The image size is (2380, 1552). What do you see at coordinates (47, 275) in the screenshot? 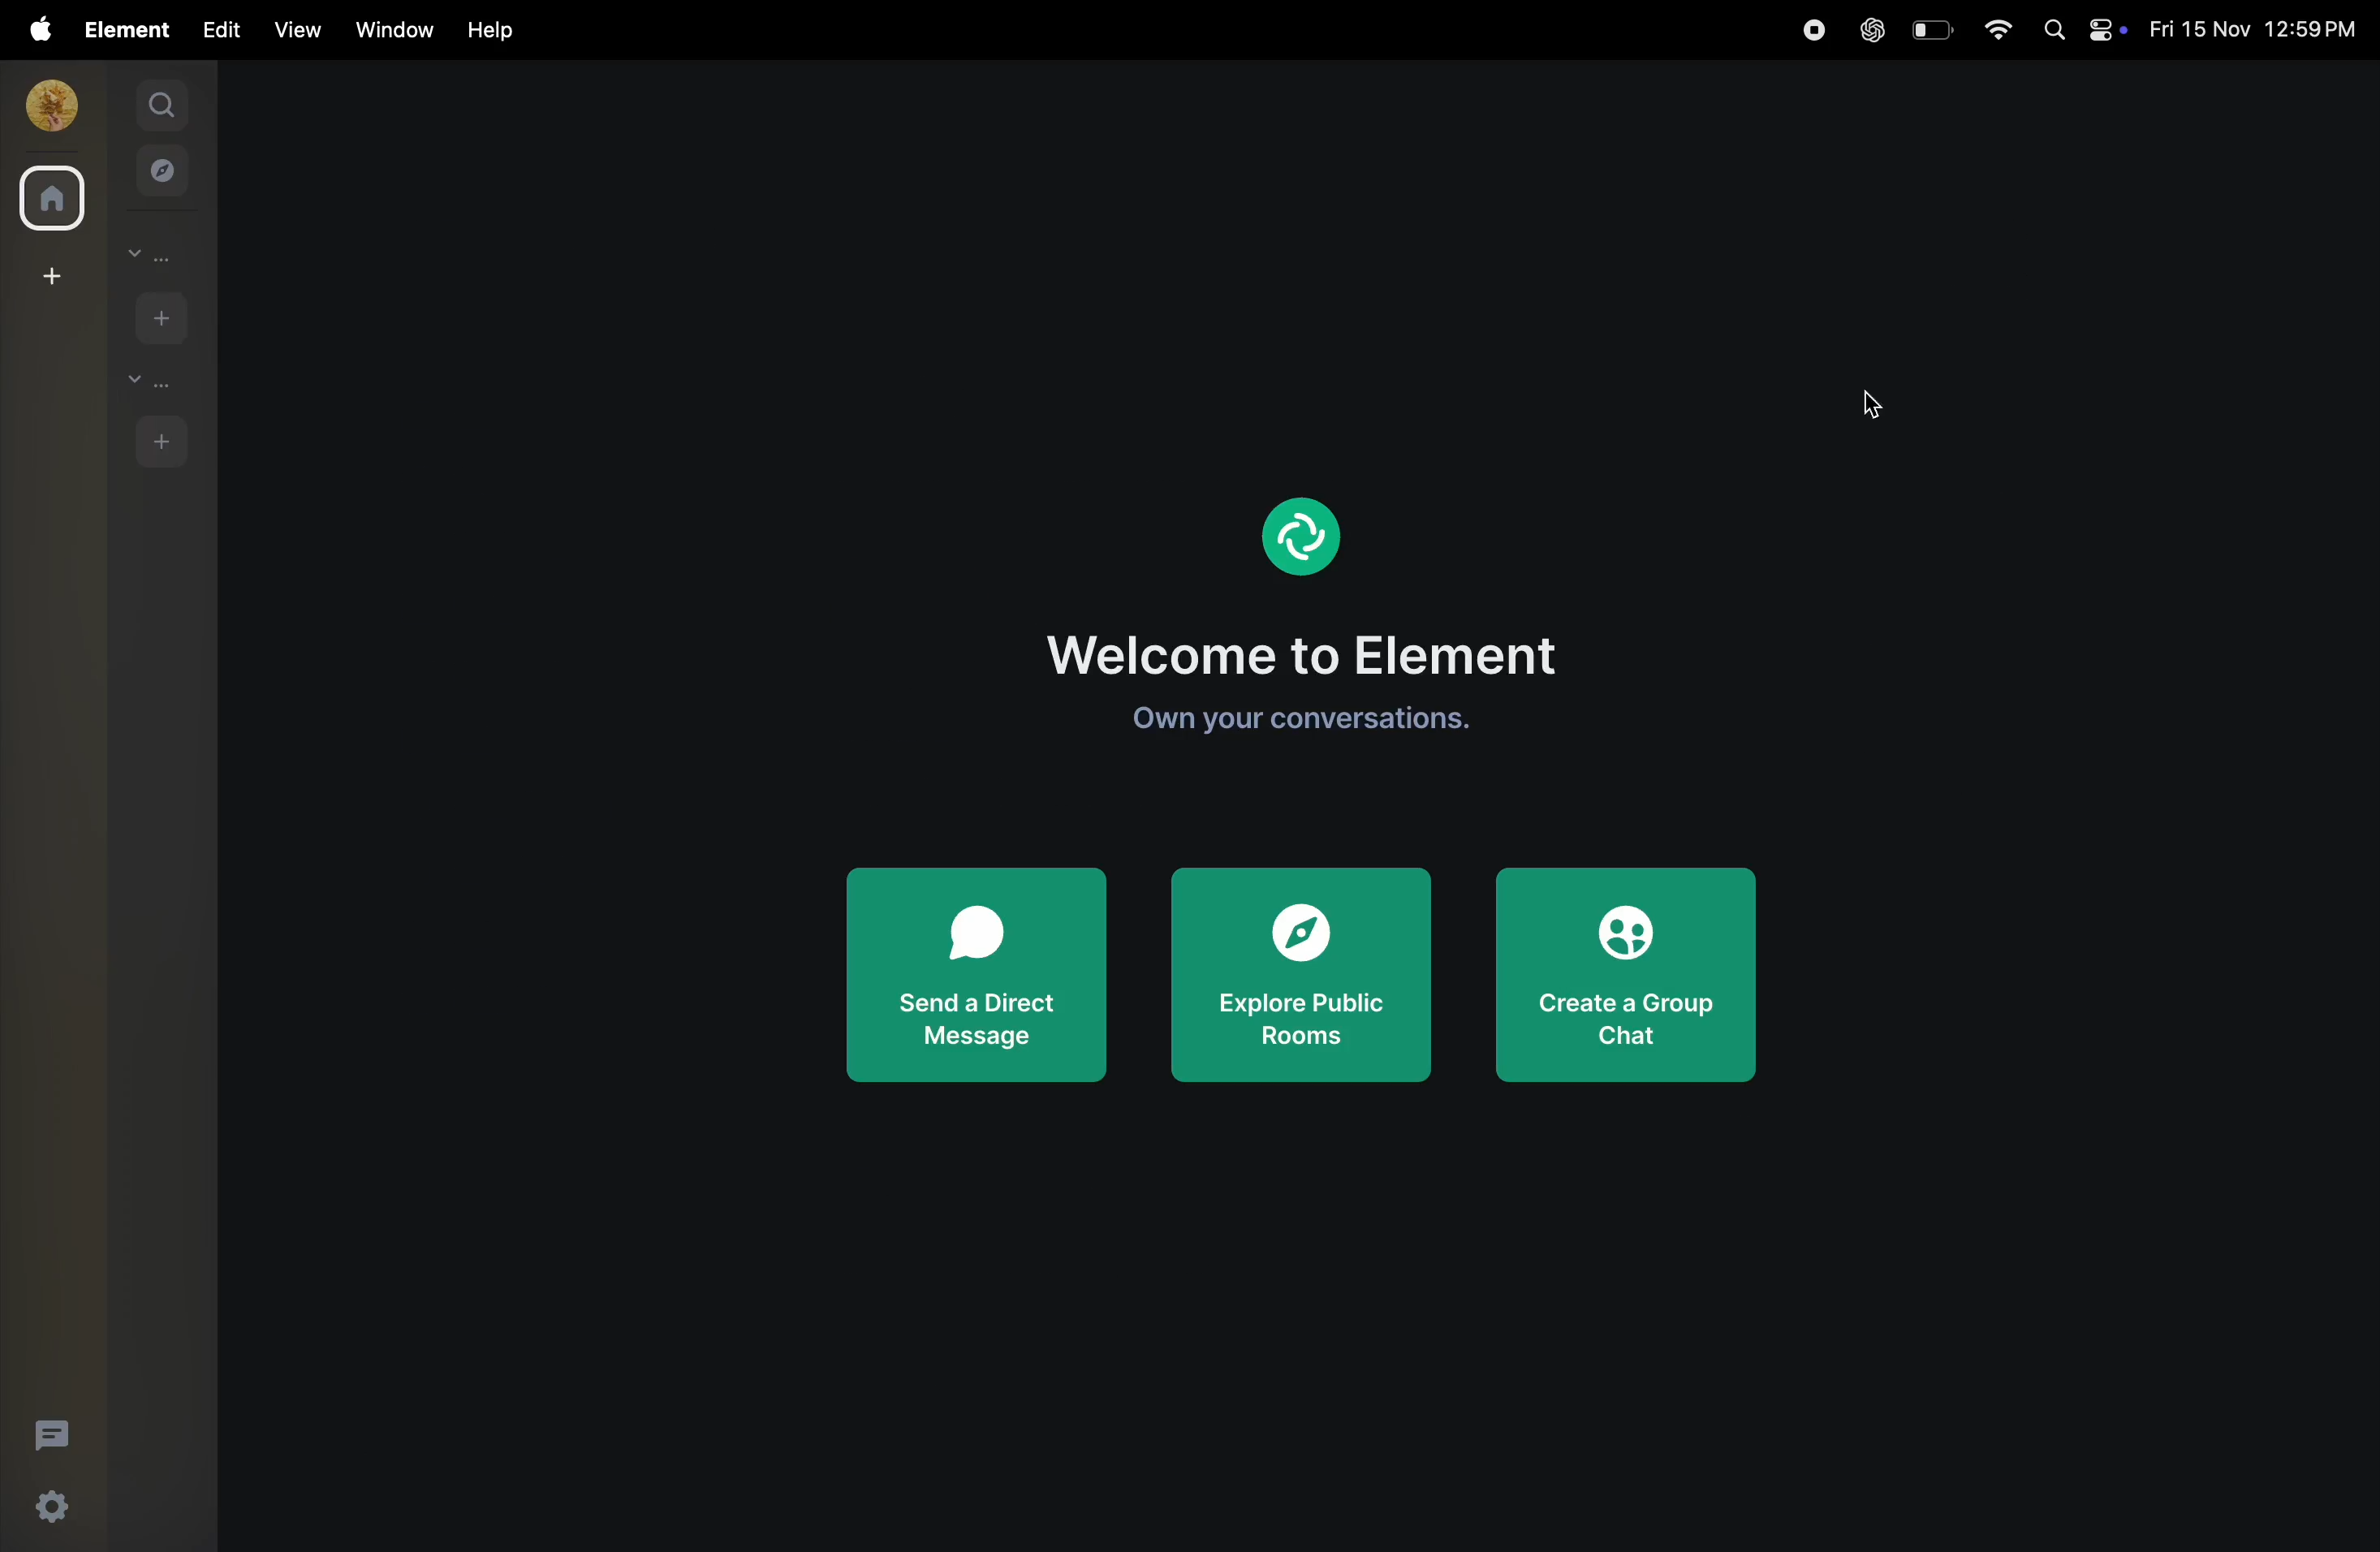
I see `add` at bounding box center [47, 275].